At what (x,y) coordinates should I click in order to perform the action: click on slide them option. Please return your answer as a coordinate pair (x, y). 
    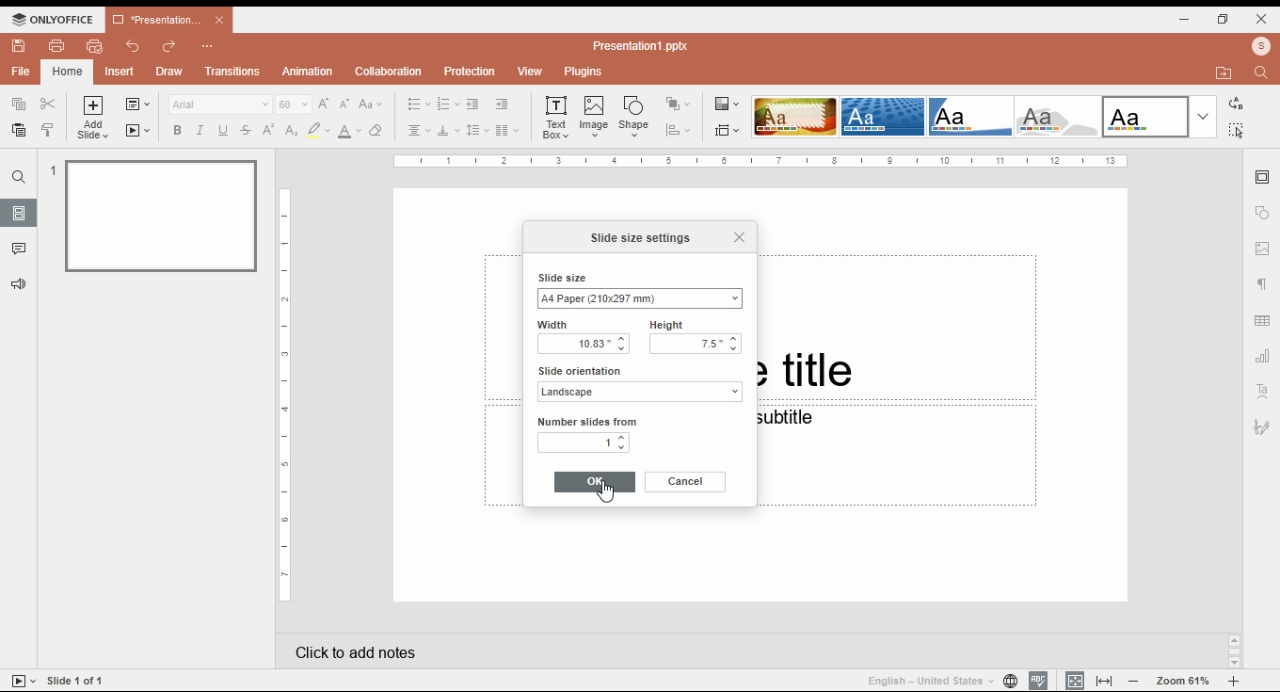
    Looking at the image, I should click on (972, 116).